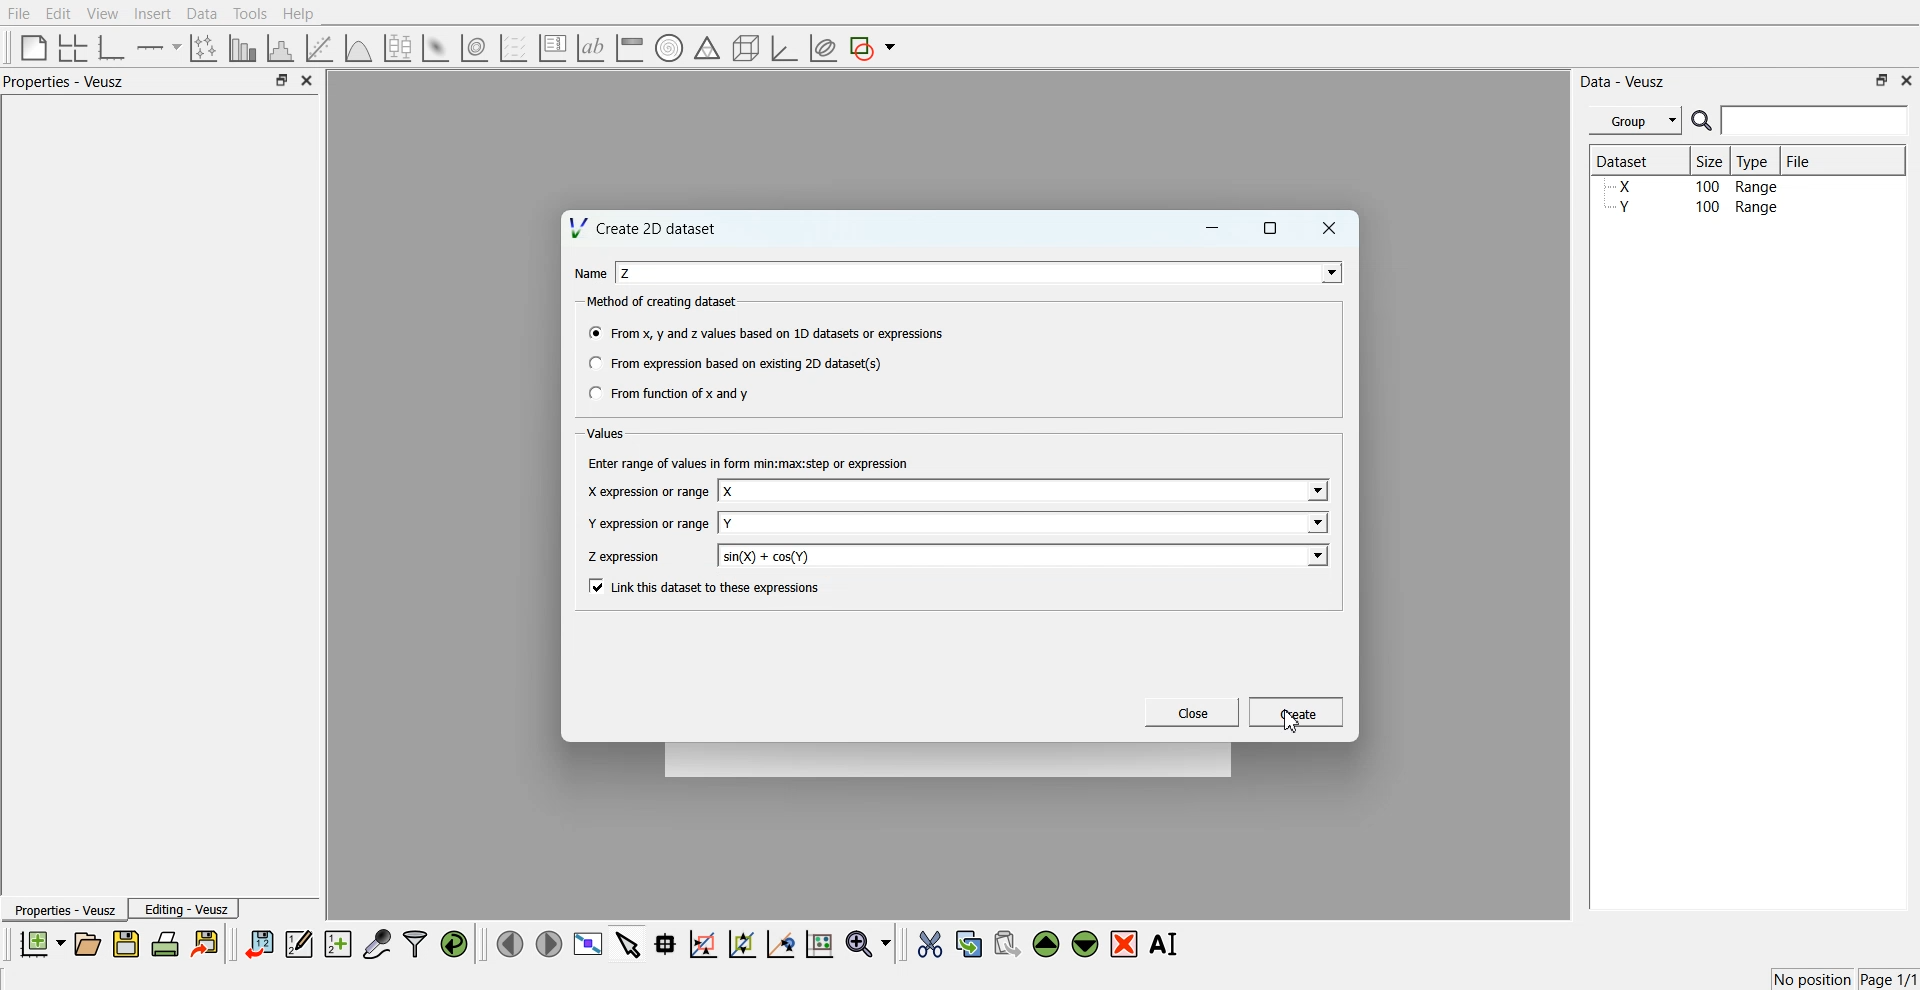 Image resolution: width=1920 pixels, height=990 pixels. I want to click on Size, so click(1711, 160).